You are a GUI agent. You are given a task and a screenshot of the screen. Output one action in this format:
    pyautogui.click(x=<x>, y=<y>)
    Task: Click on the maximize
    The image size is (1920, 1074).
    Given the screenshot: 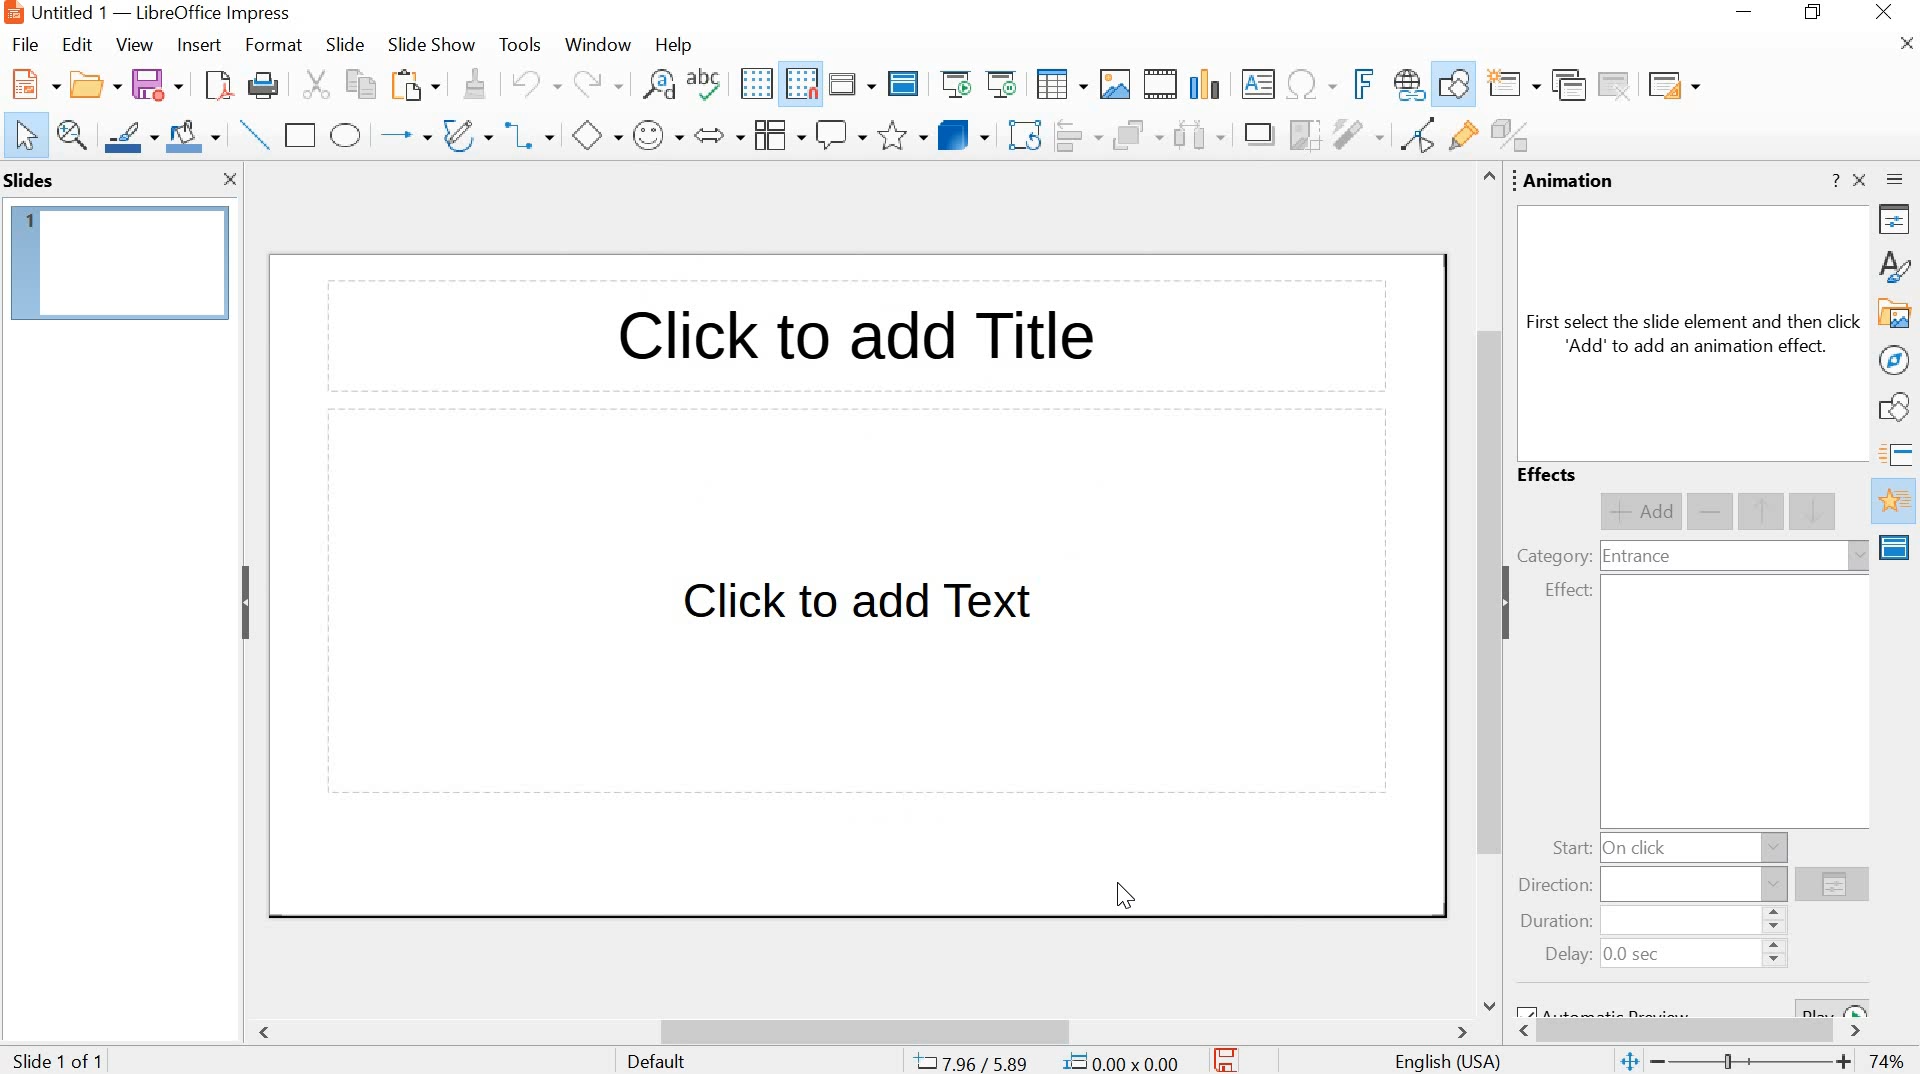 What is the action you would take?
    pyautogui.click(x=1817, y=14)
    